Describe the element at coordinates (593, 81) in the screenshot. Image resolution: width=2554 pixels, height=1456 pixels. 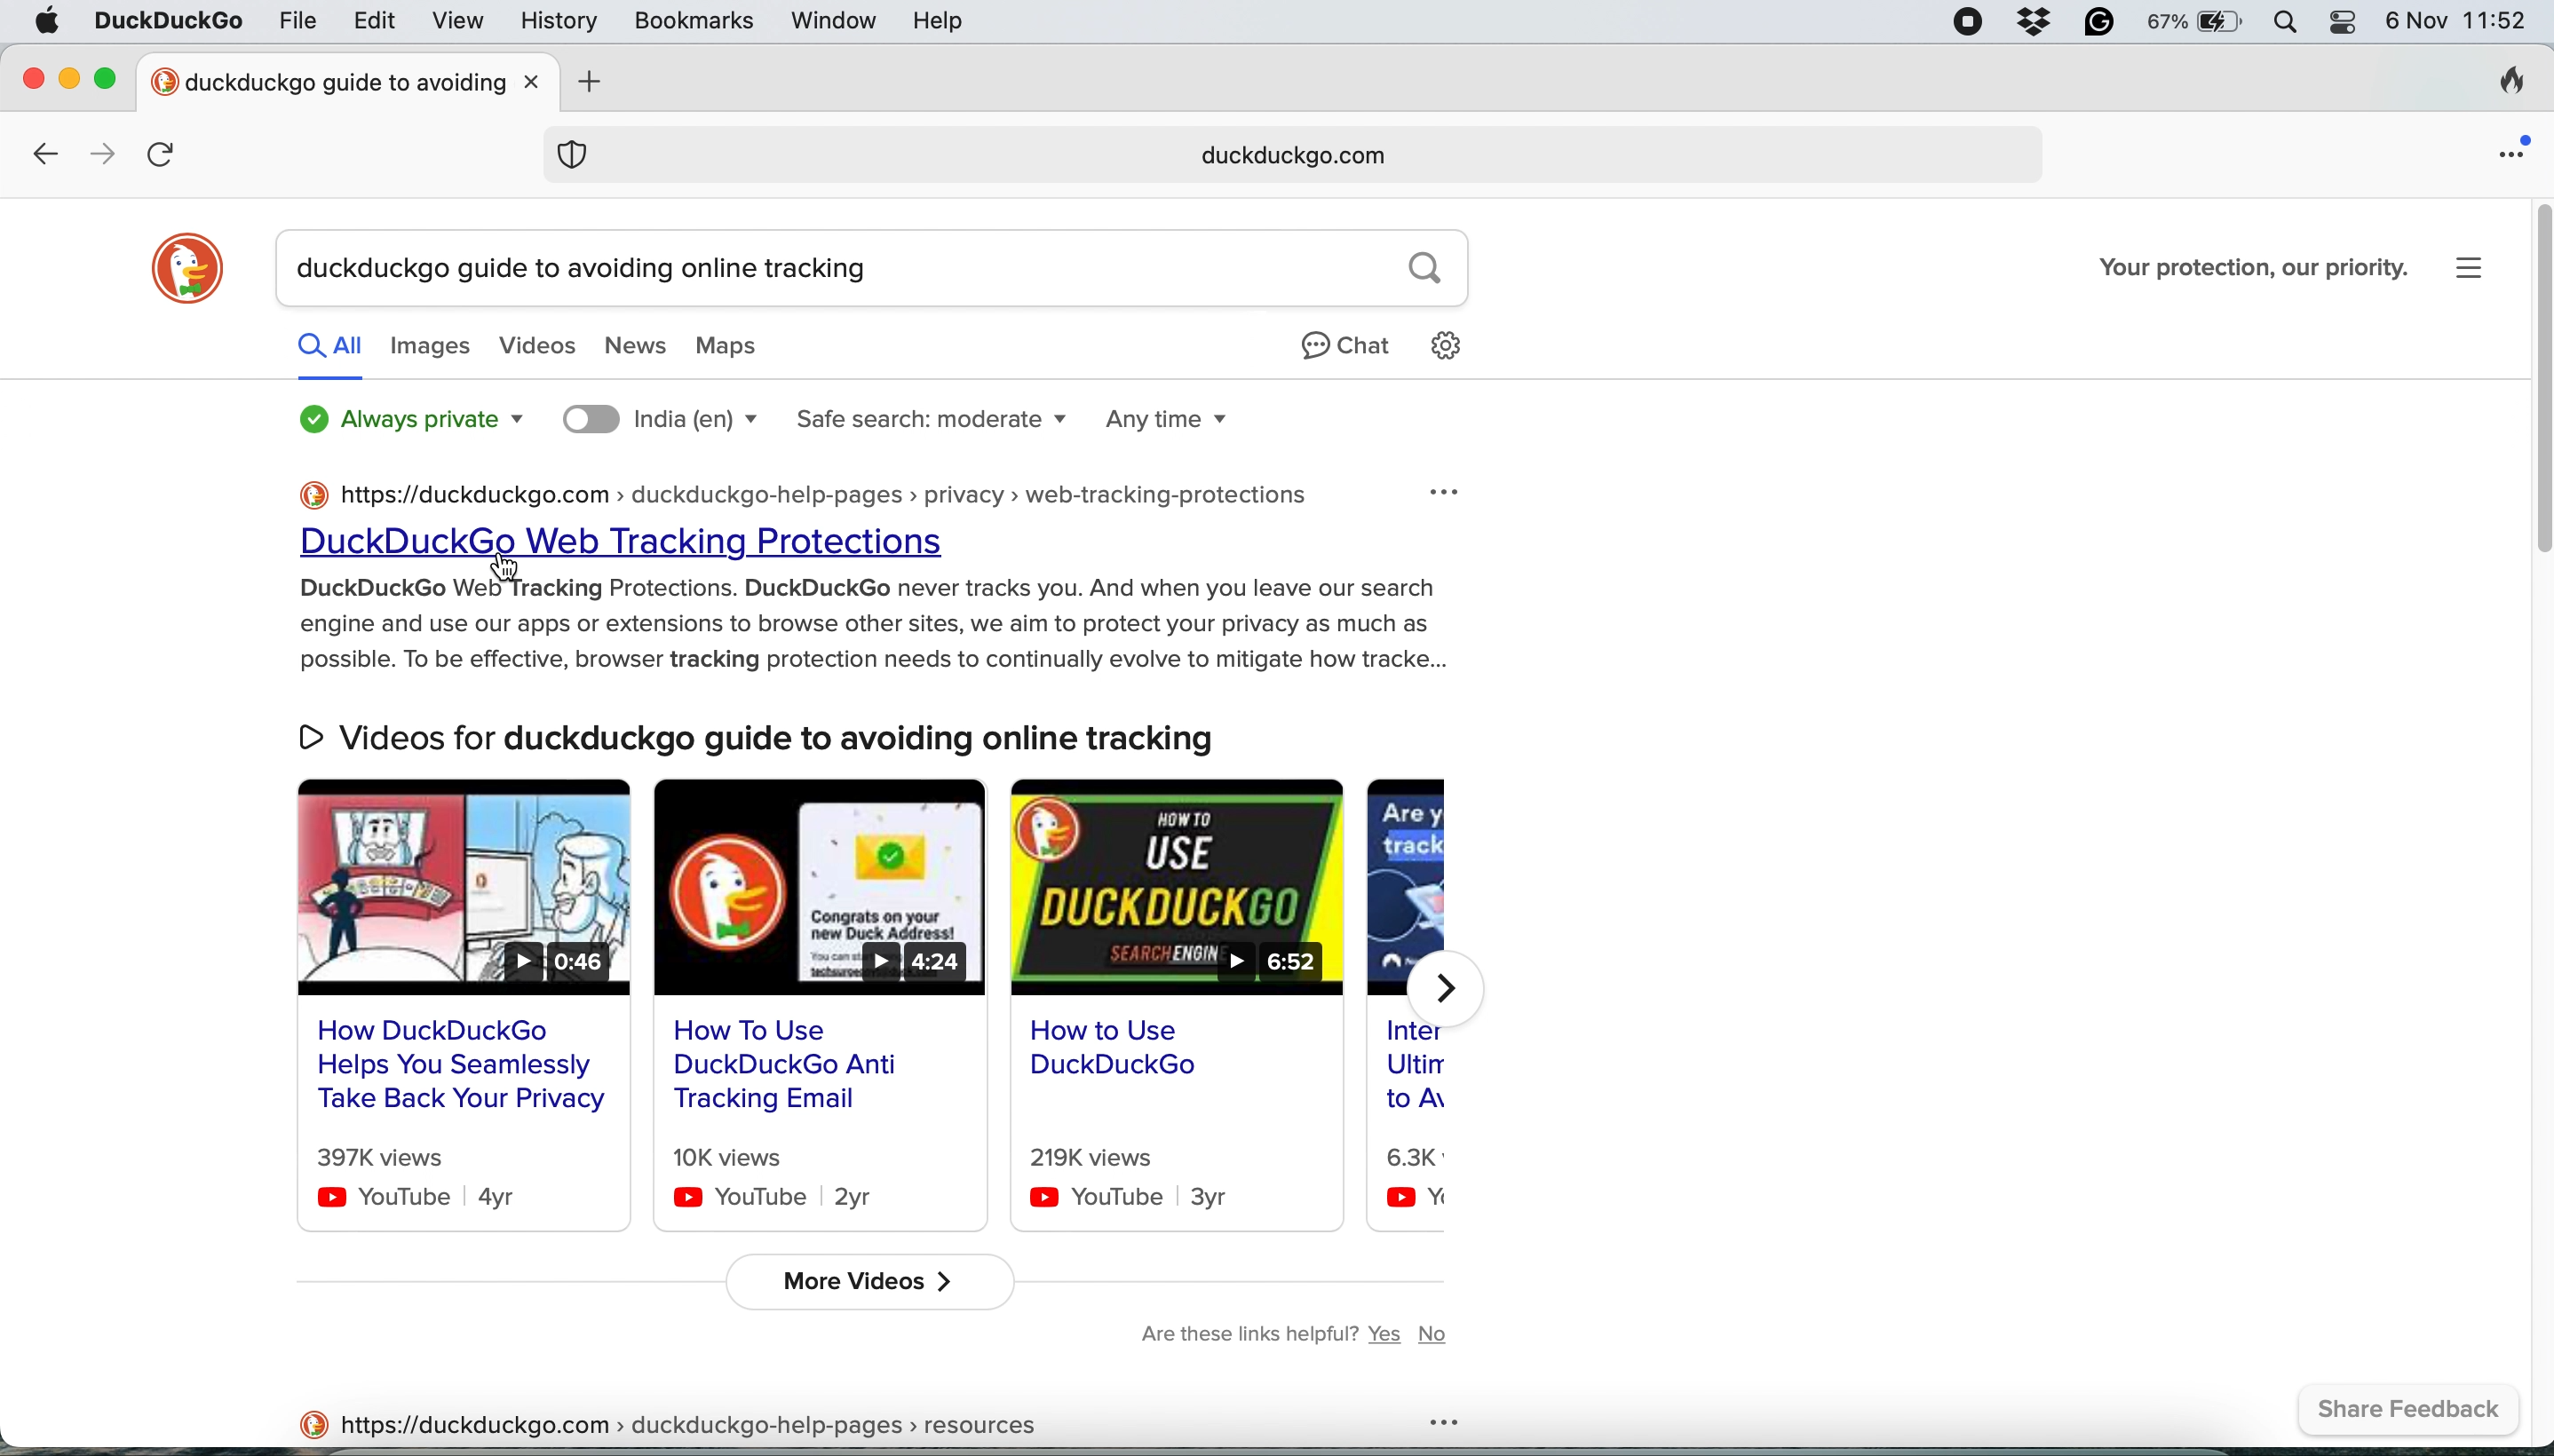
I see `add new tab` at that location.